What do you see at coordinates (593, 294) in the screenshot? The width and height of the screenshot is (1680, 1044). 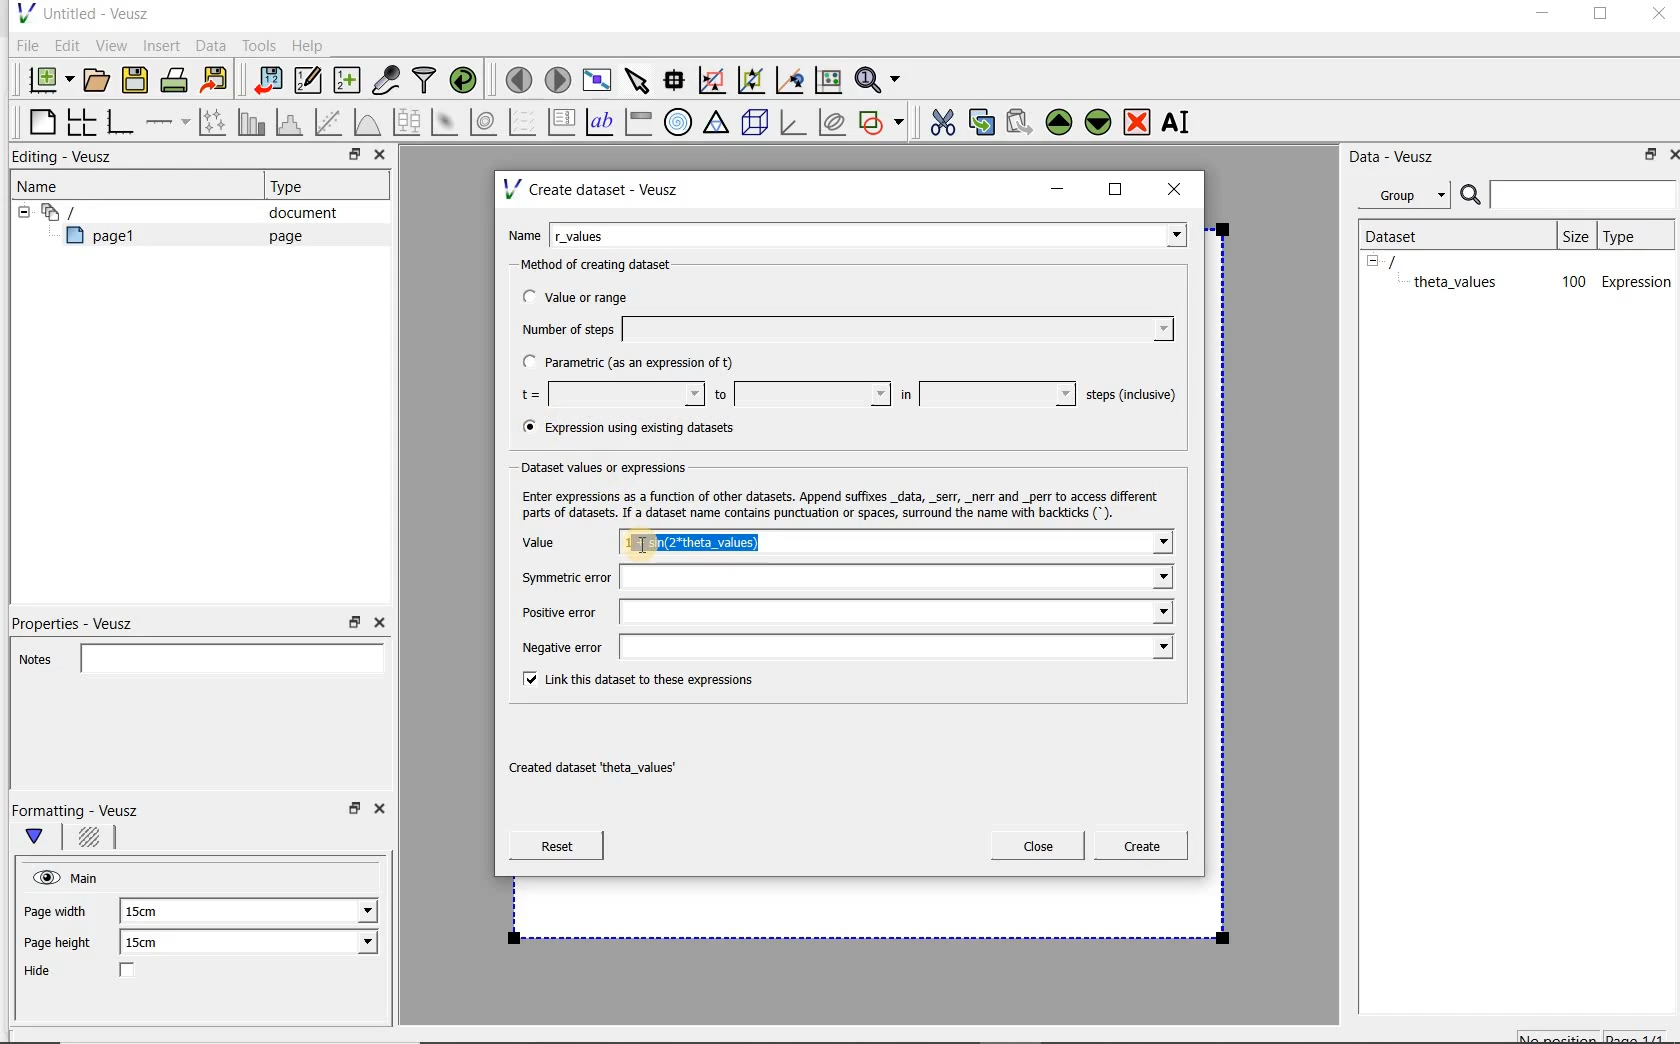 I see `Value or range` at bounding box center [593, 294].